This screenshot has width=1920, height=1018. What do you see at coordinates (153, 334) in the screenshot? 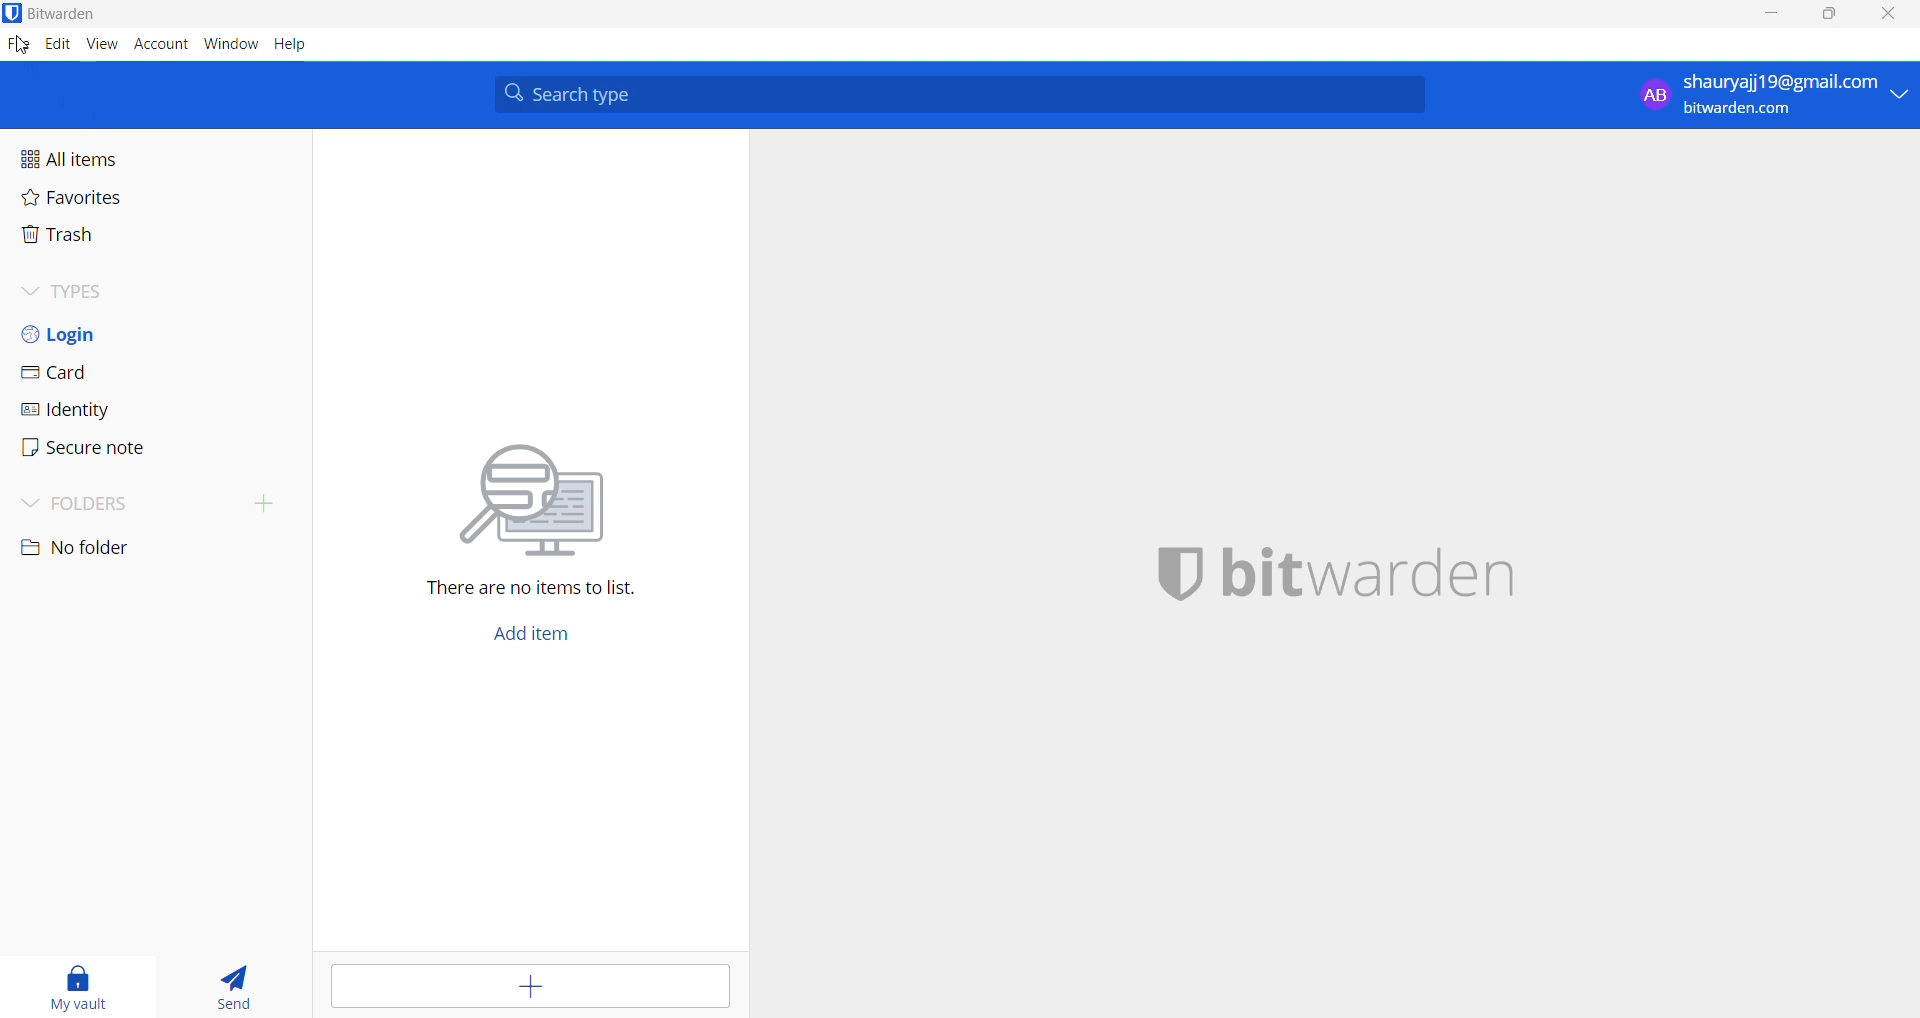
I see `login` at bounding box center [153, 334].